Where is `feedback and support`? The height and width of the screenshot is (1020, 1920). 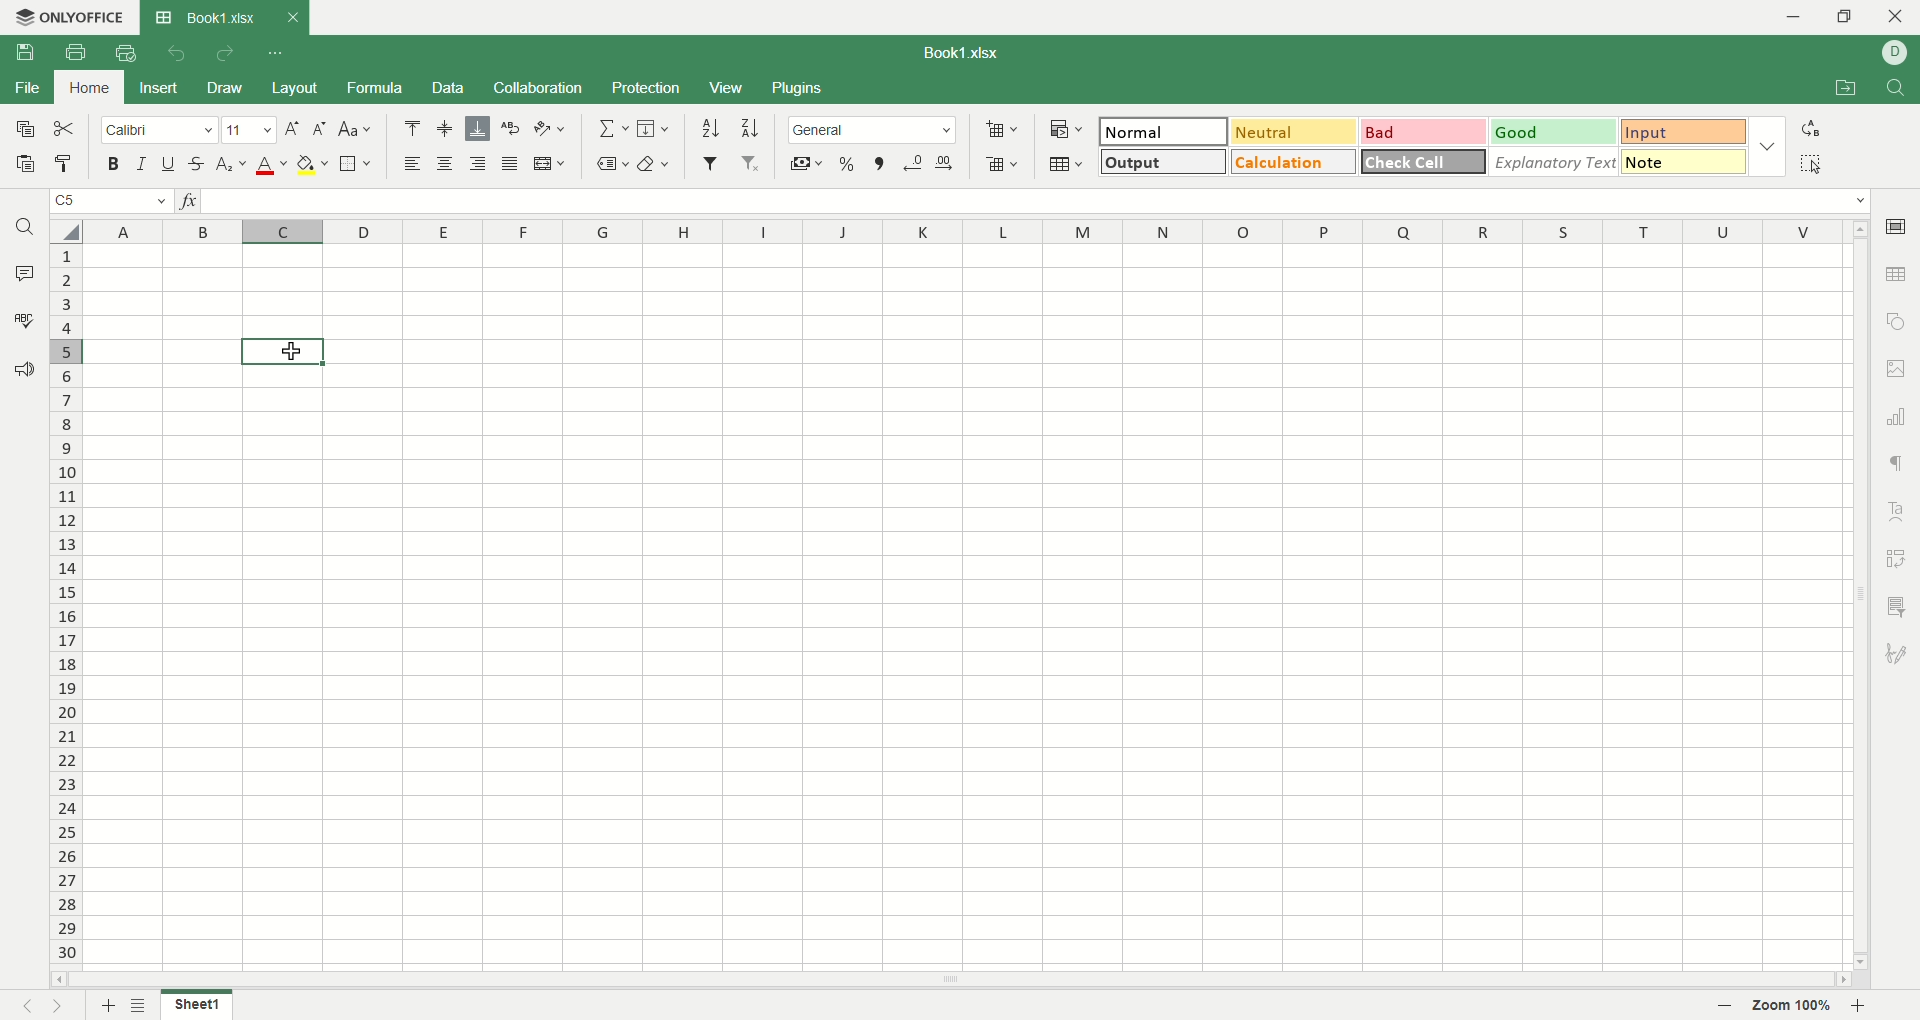
feedback and support is located at coordinates (25, 370).